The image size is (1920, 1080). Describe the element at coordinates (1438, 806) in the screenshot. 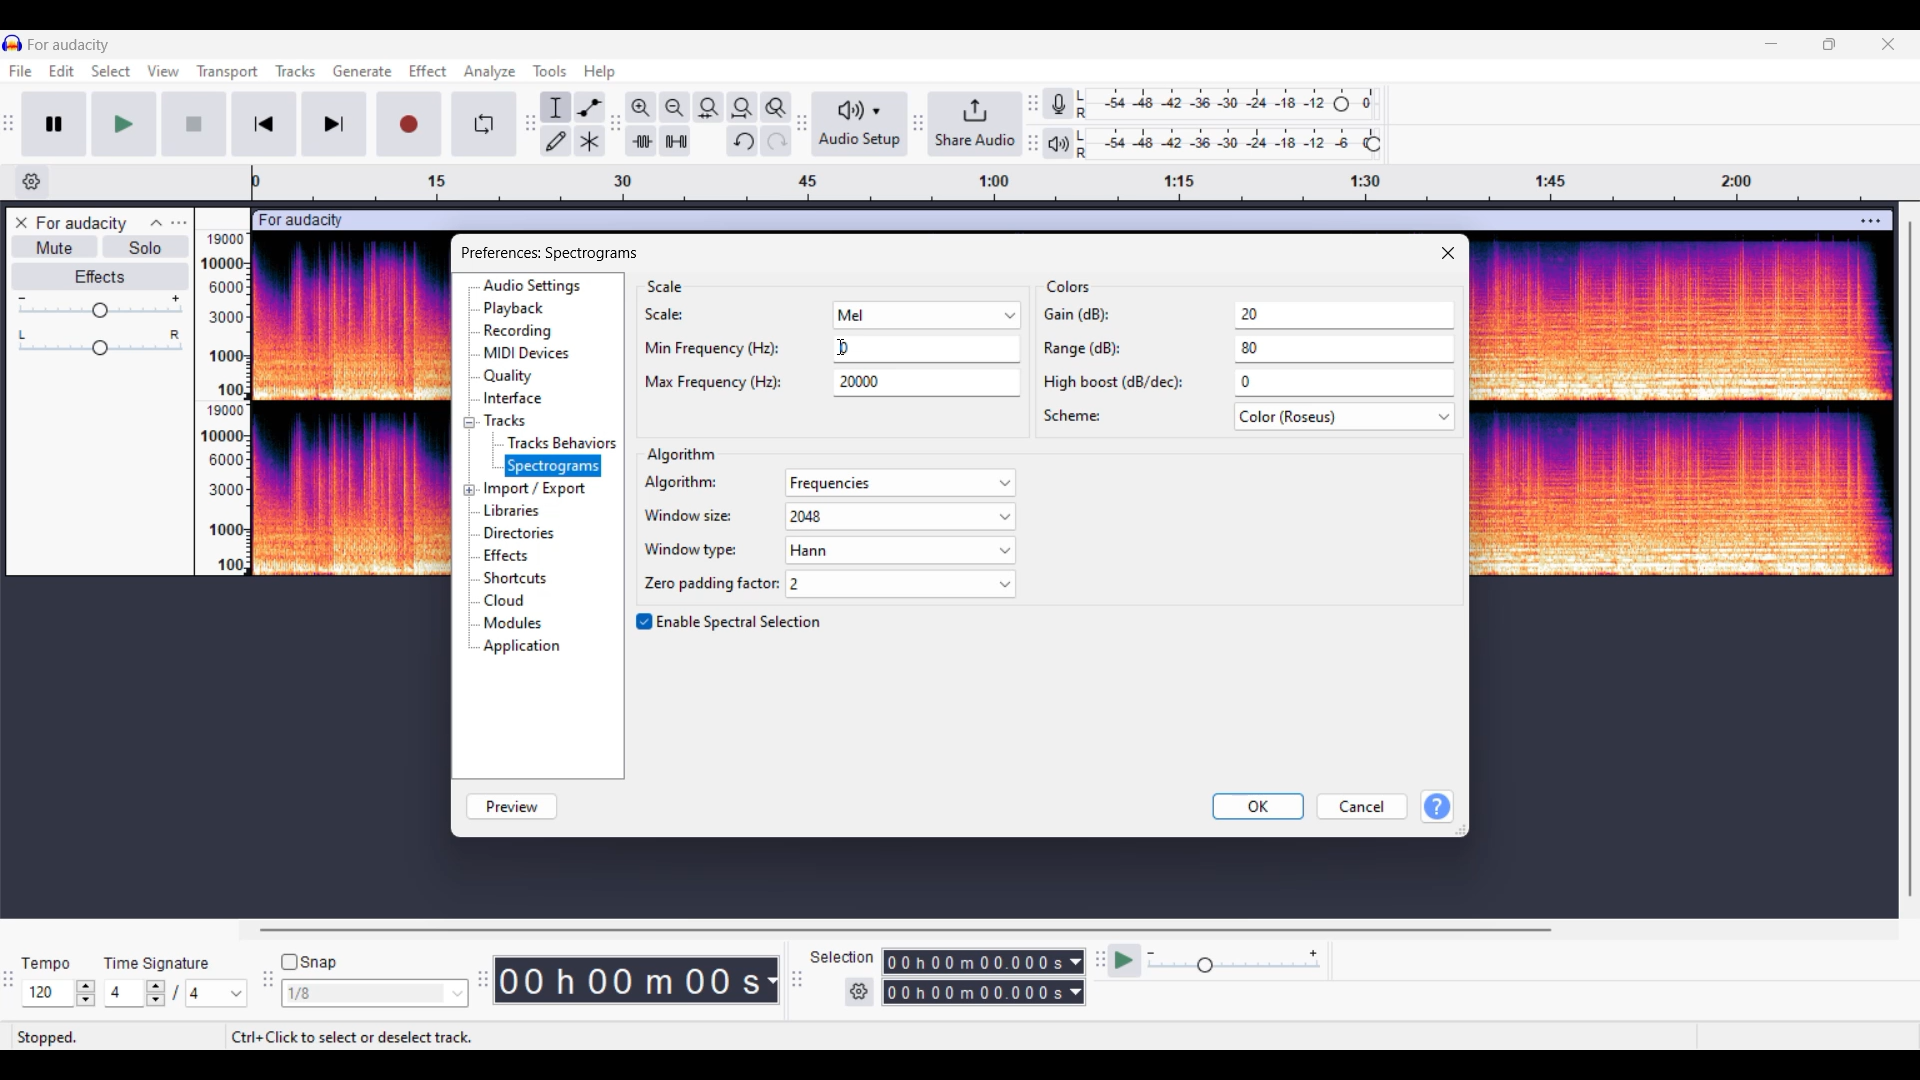

I see `Get help` at that location.